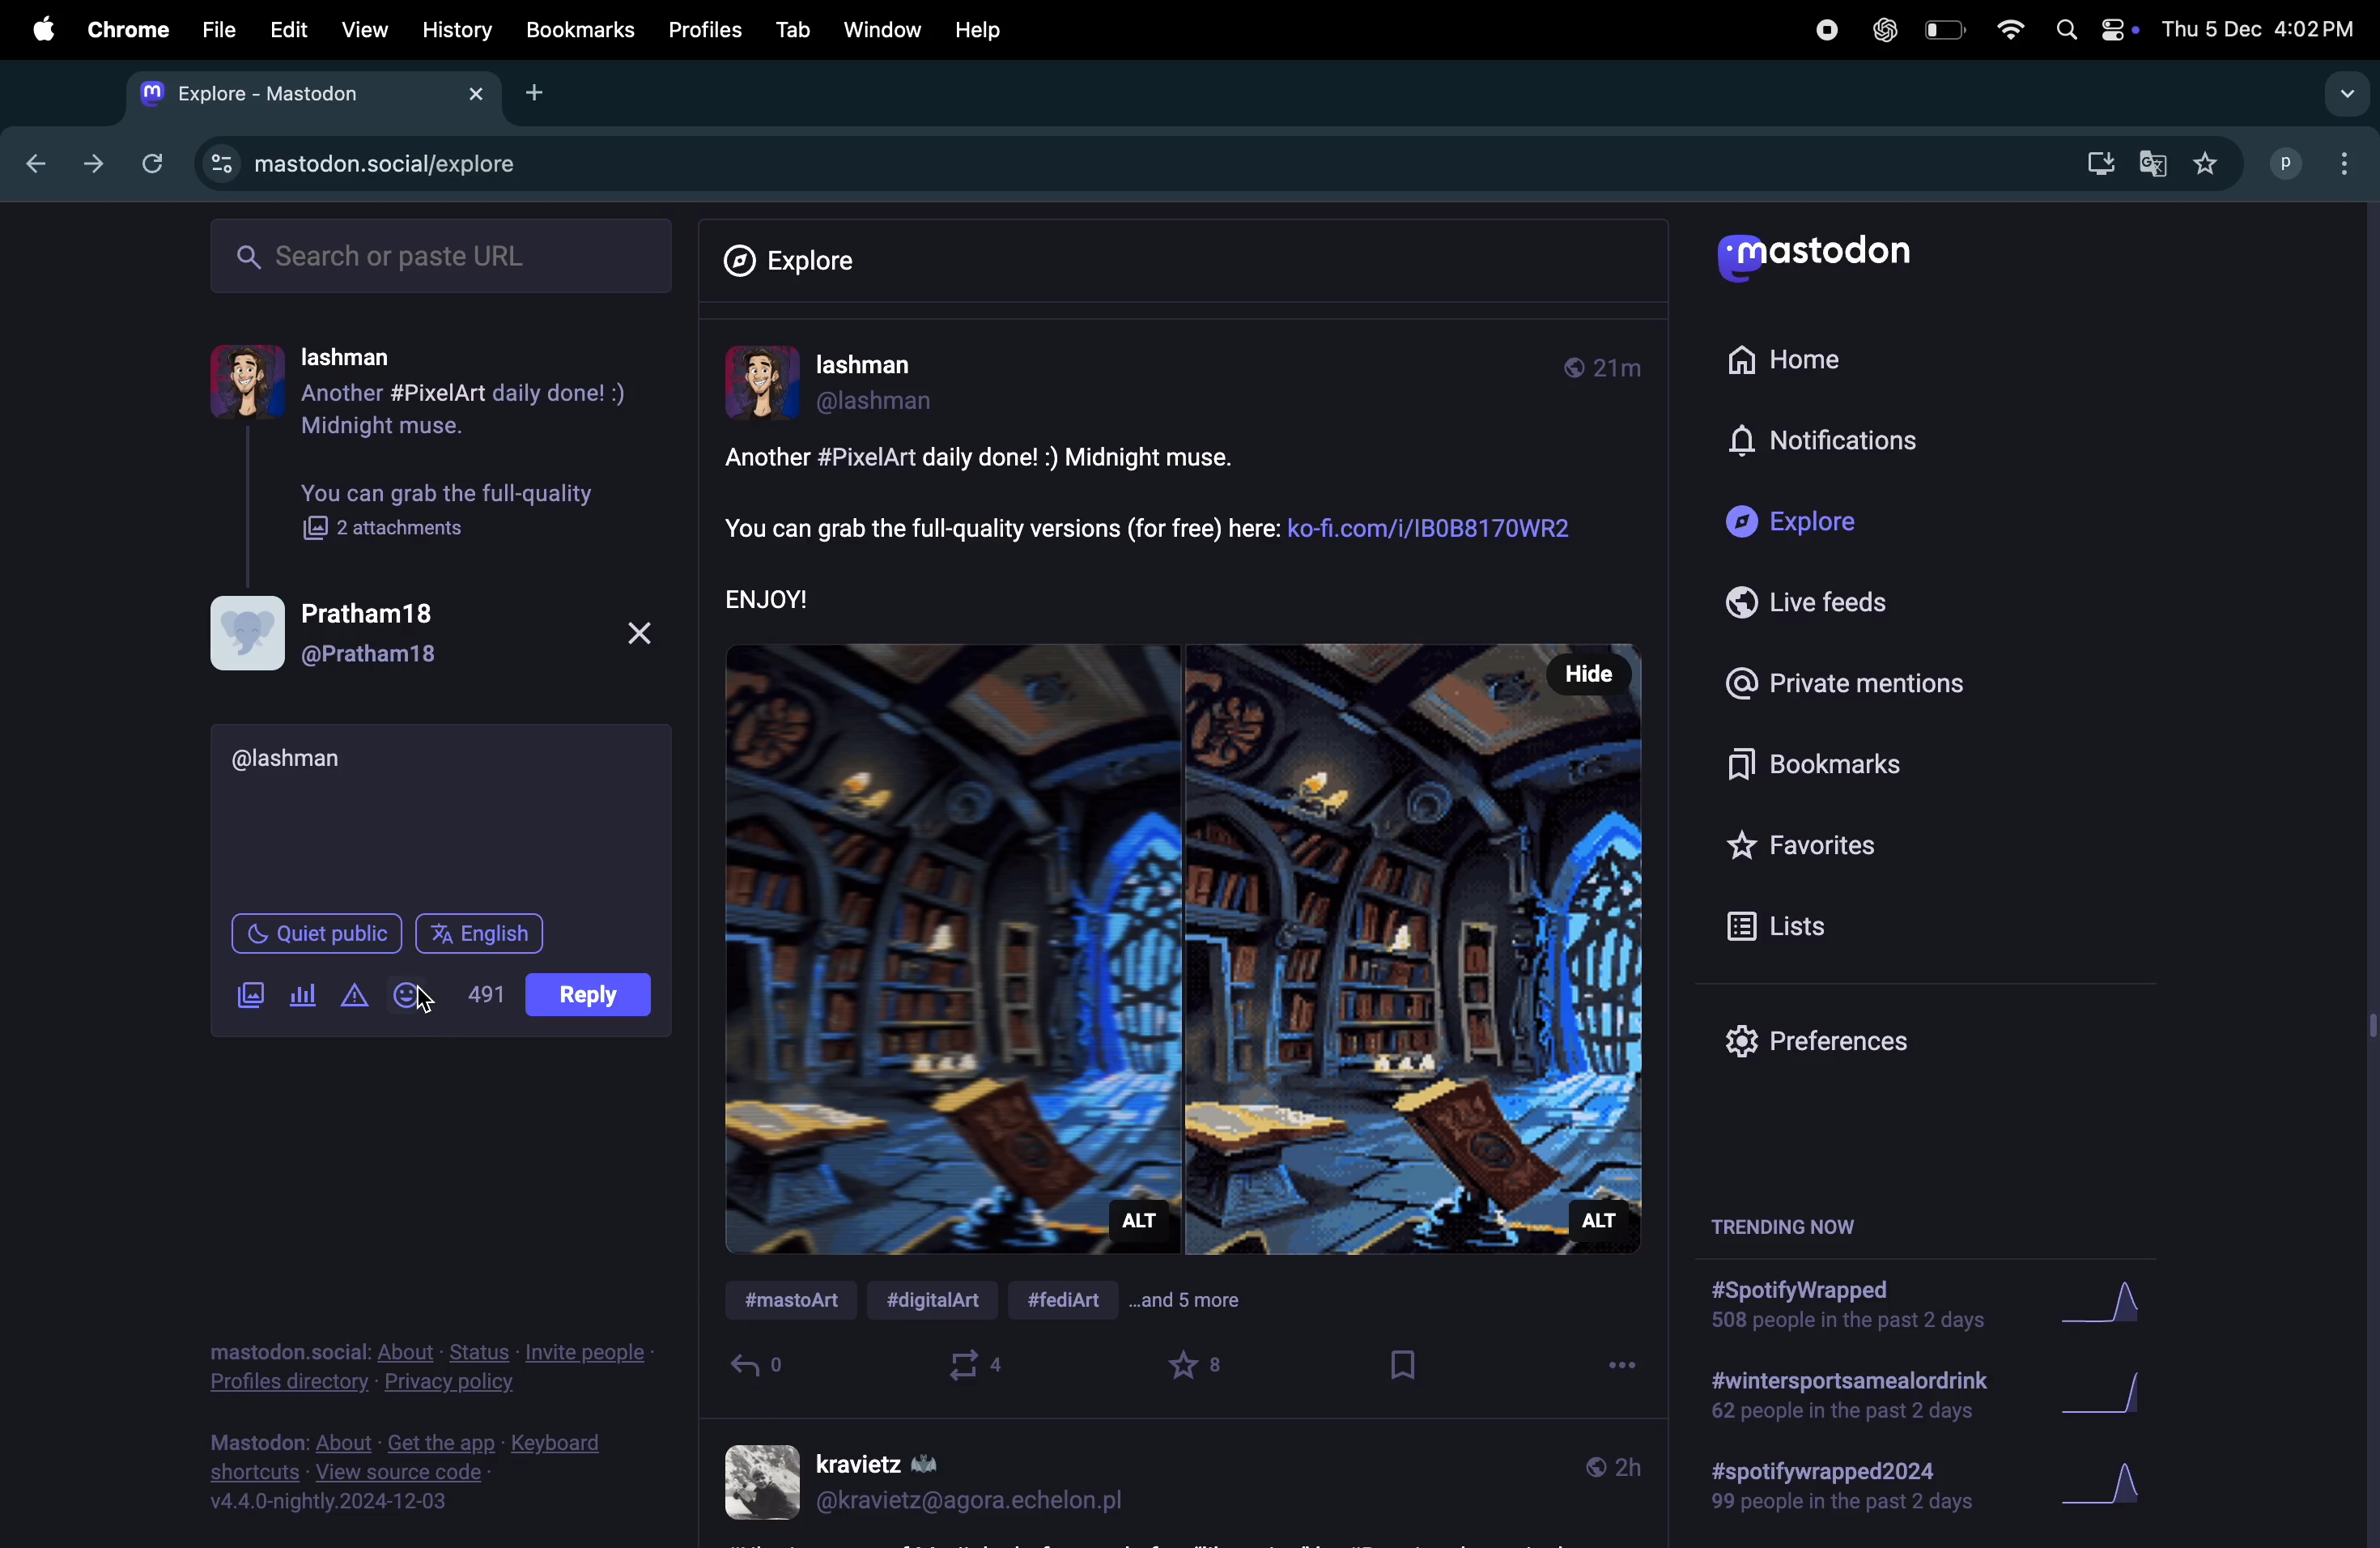  I want to click on forward, so click(91, 164).